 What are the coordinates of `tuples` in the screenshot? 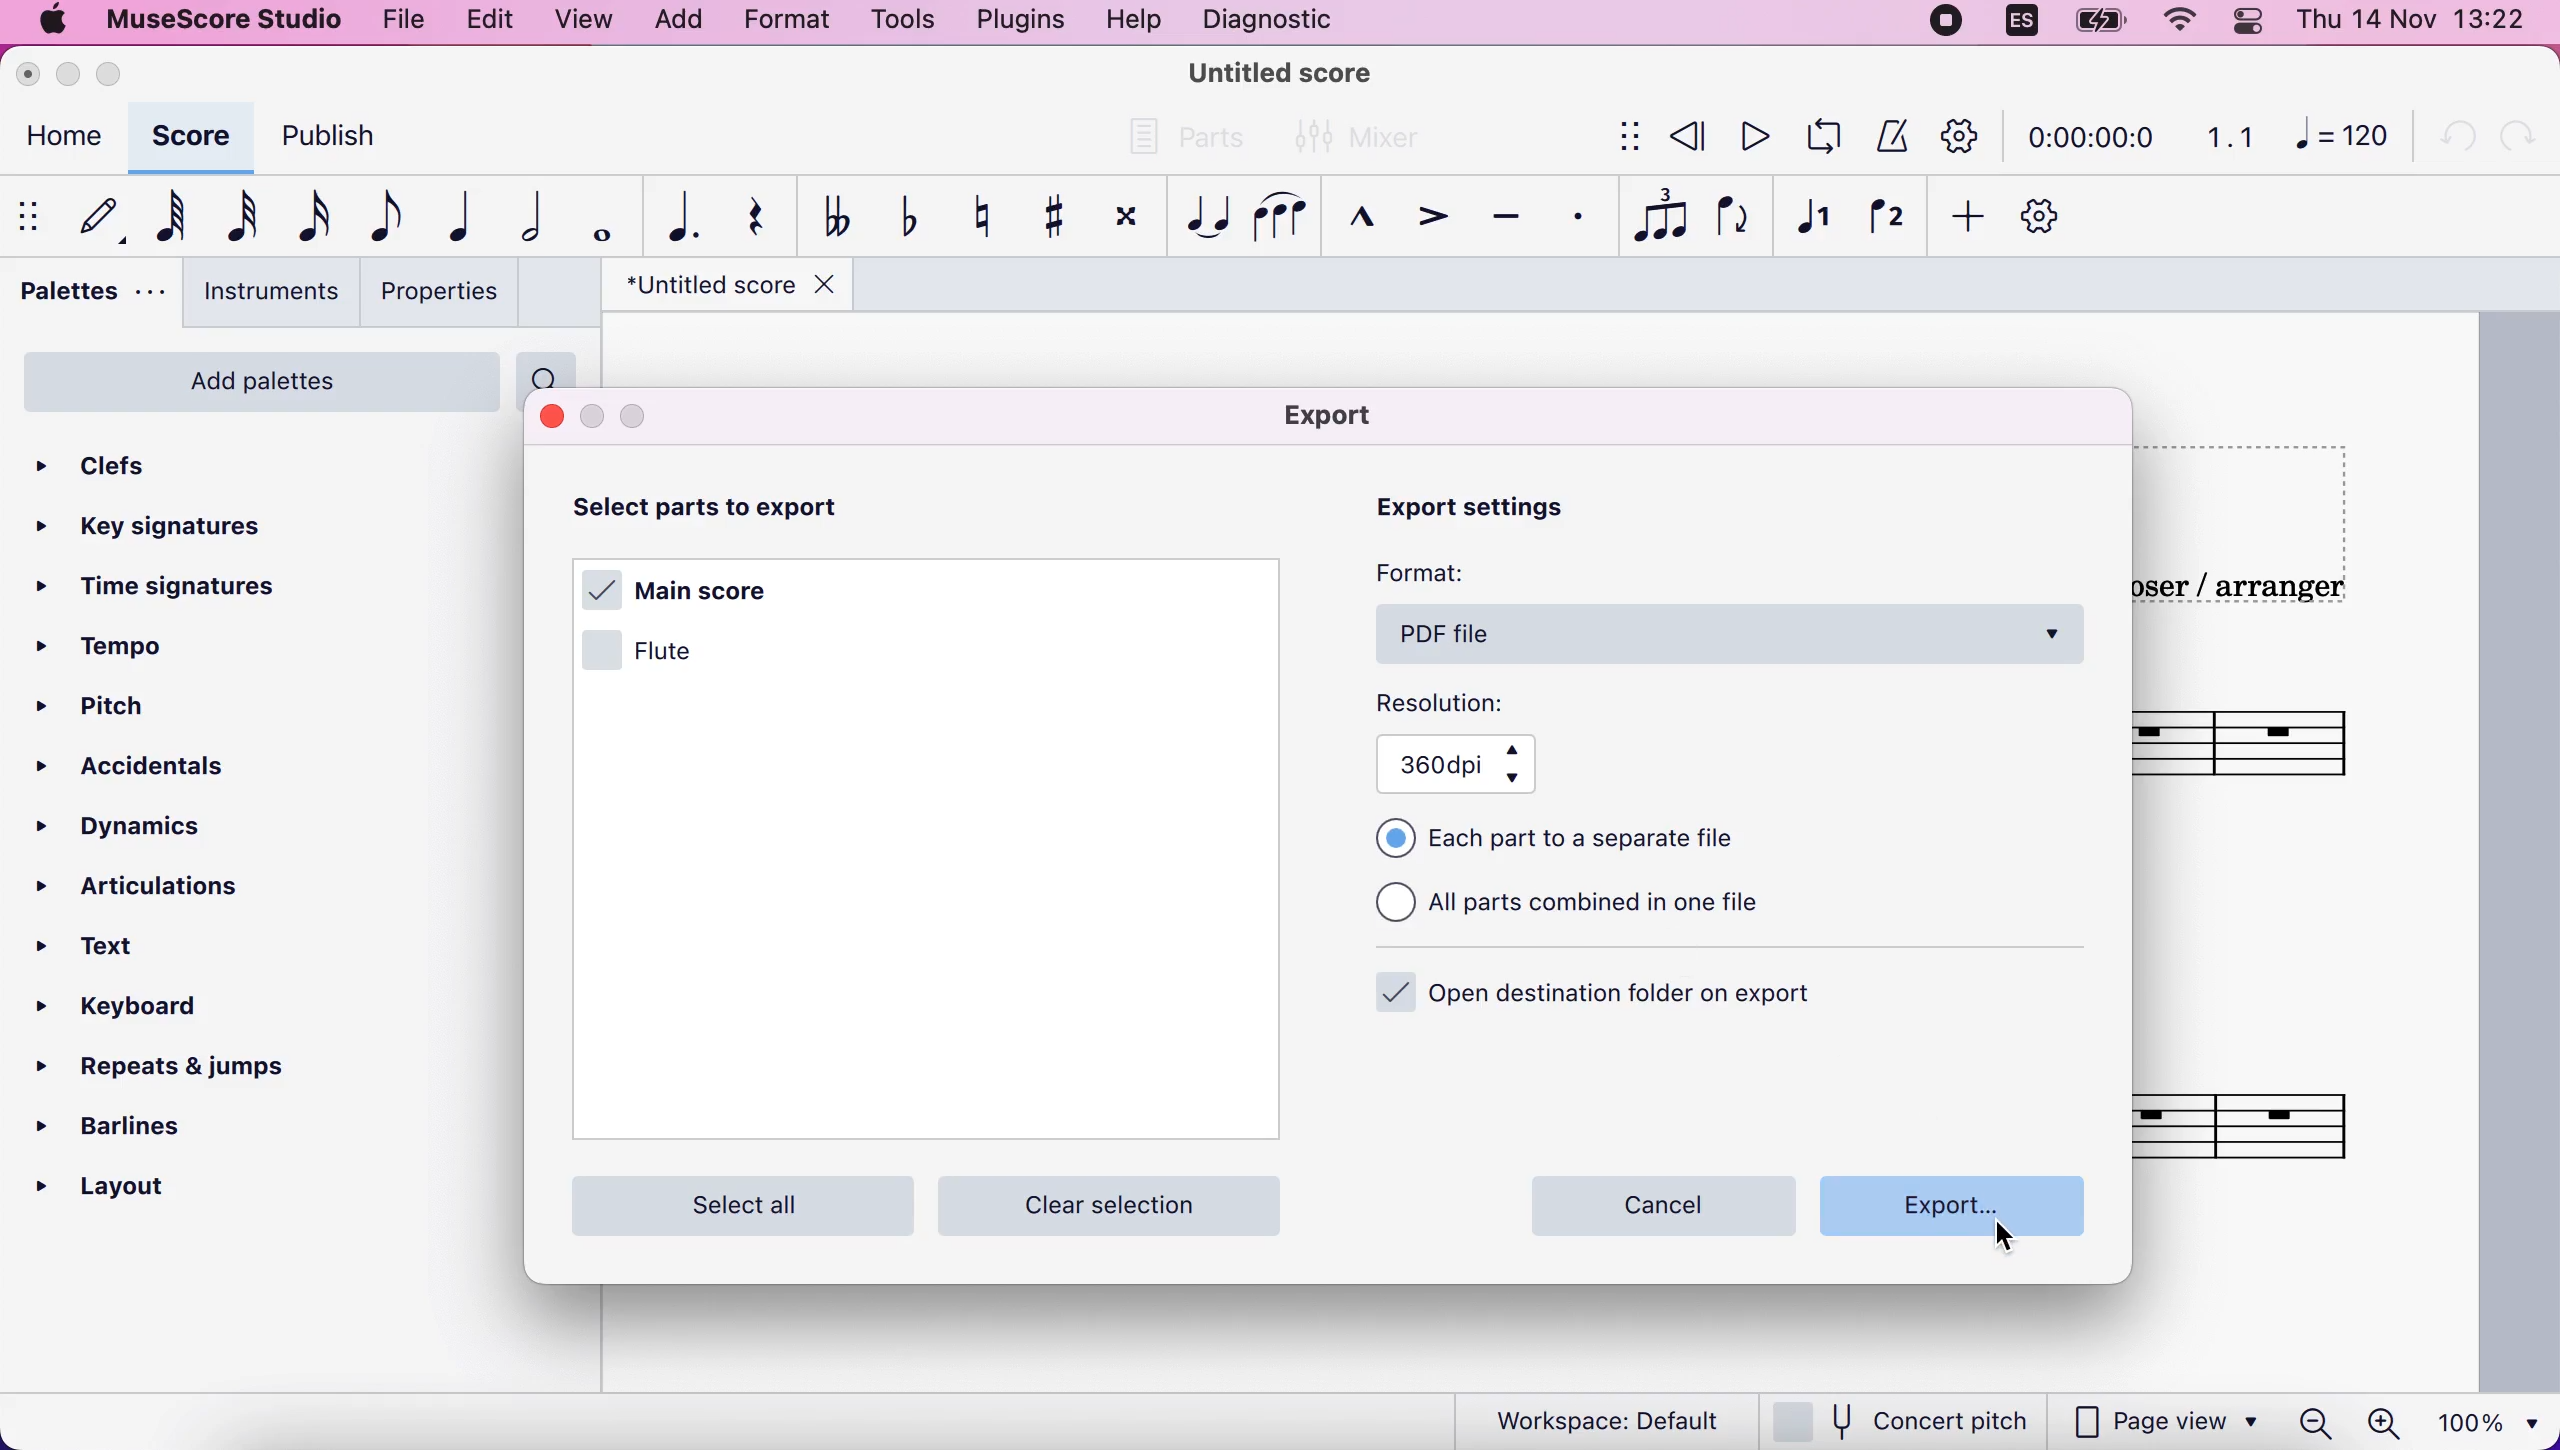 It's located at (1654, 218).